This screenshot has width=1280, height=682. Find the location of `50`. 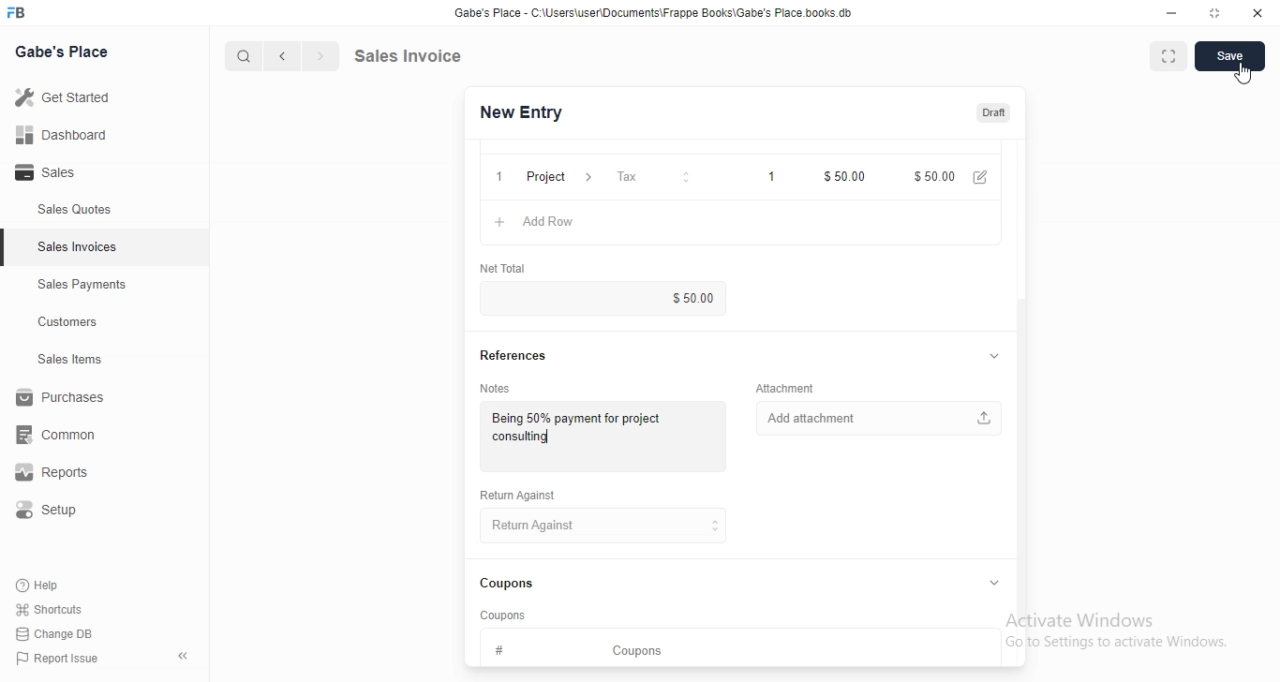

50 is located at coordinates (839, 175).